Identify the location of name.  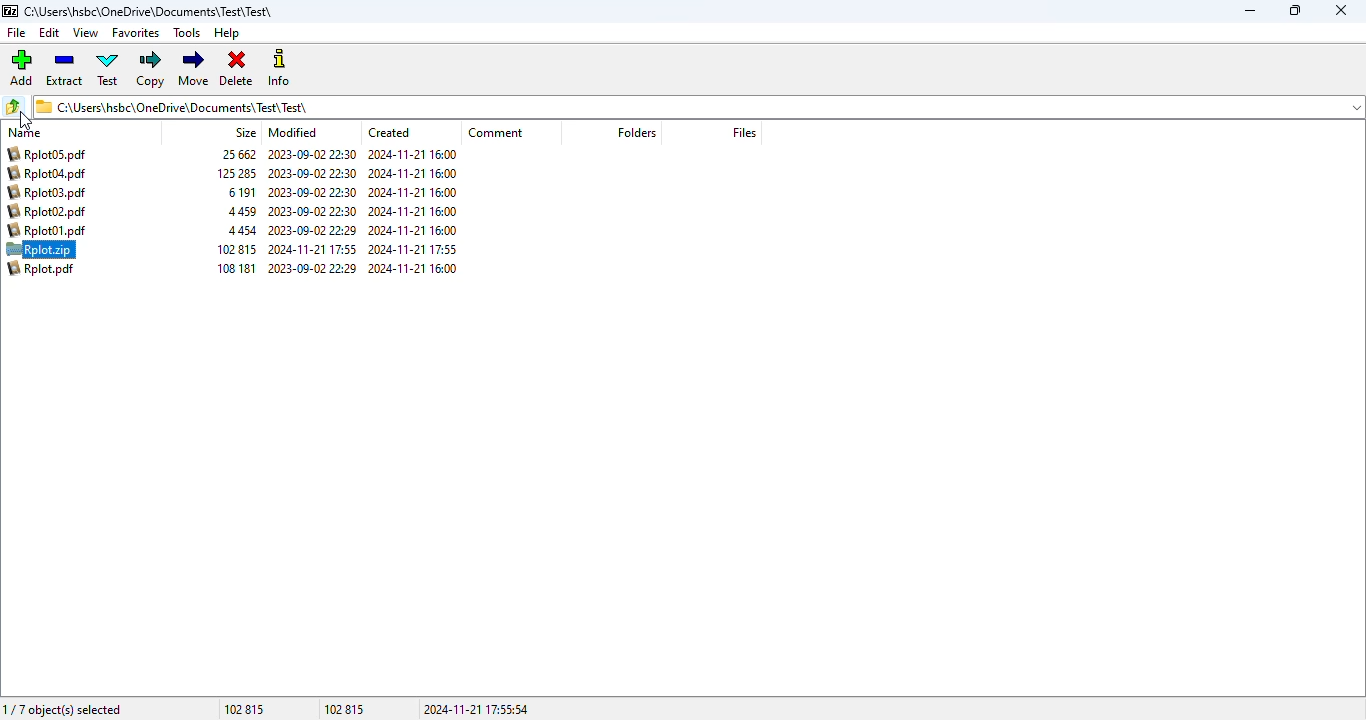
(24, 133).